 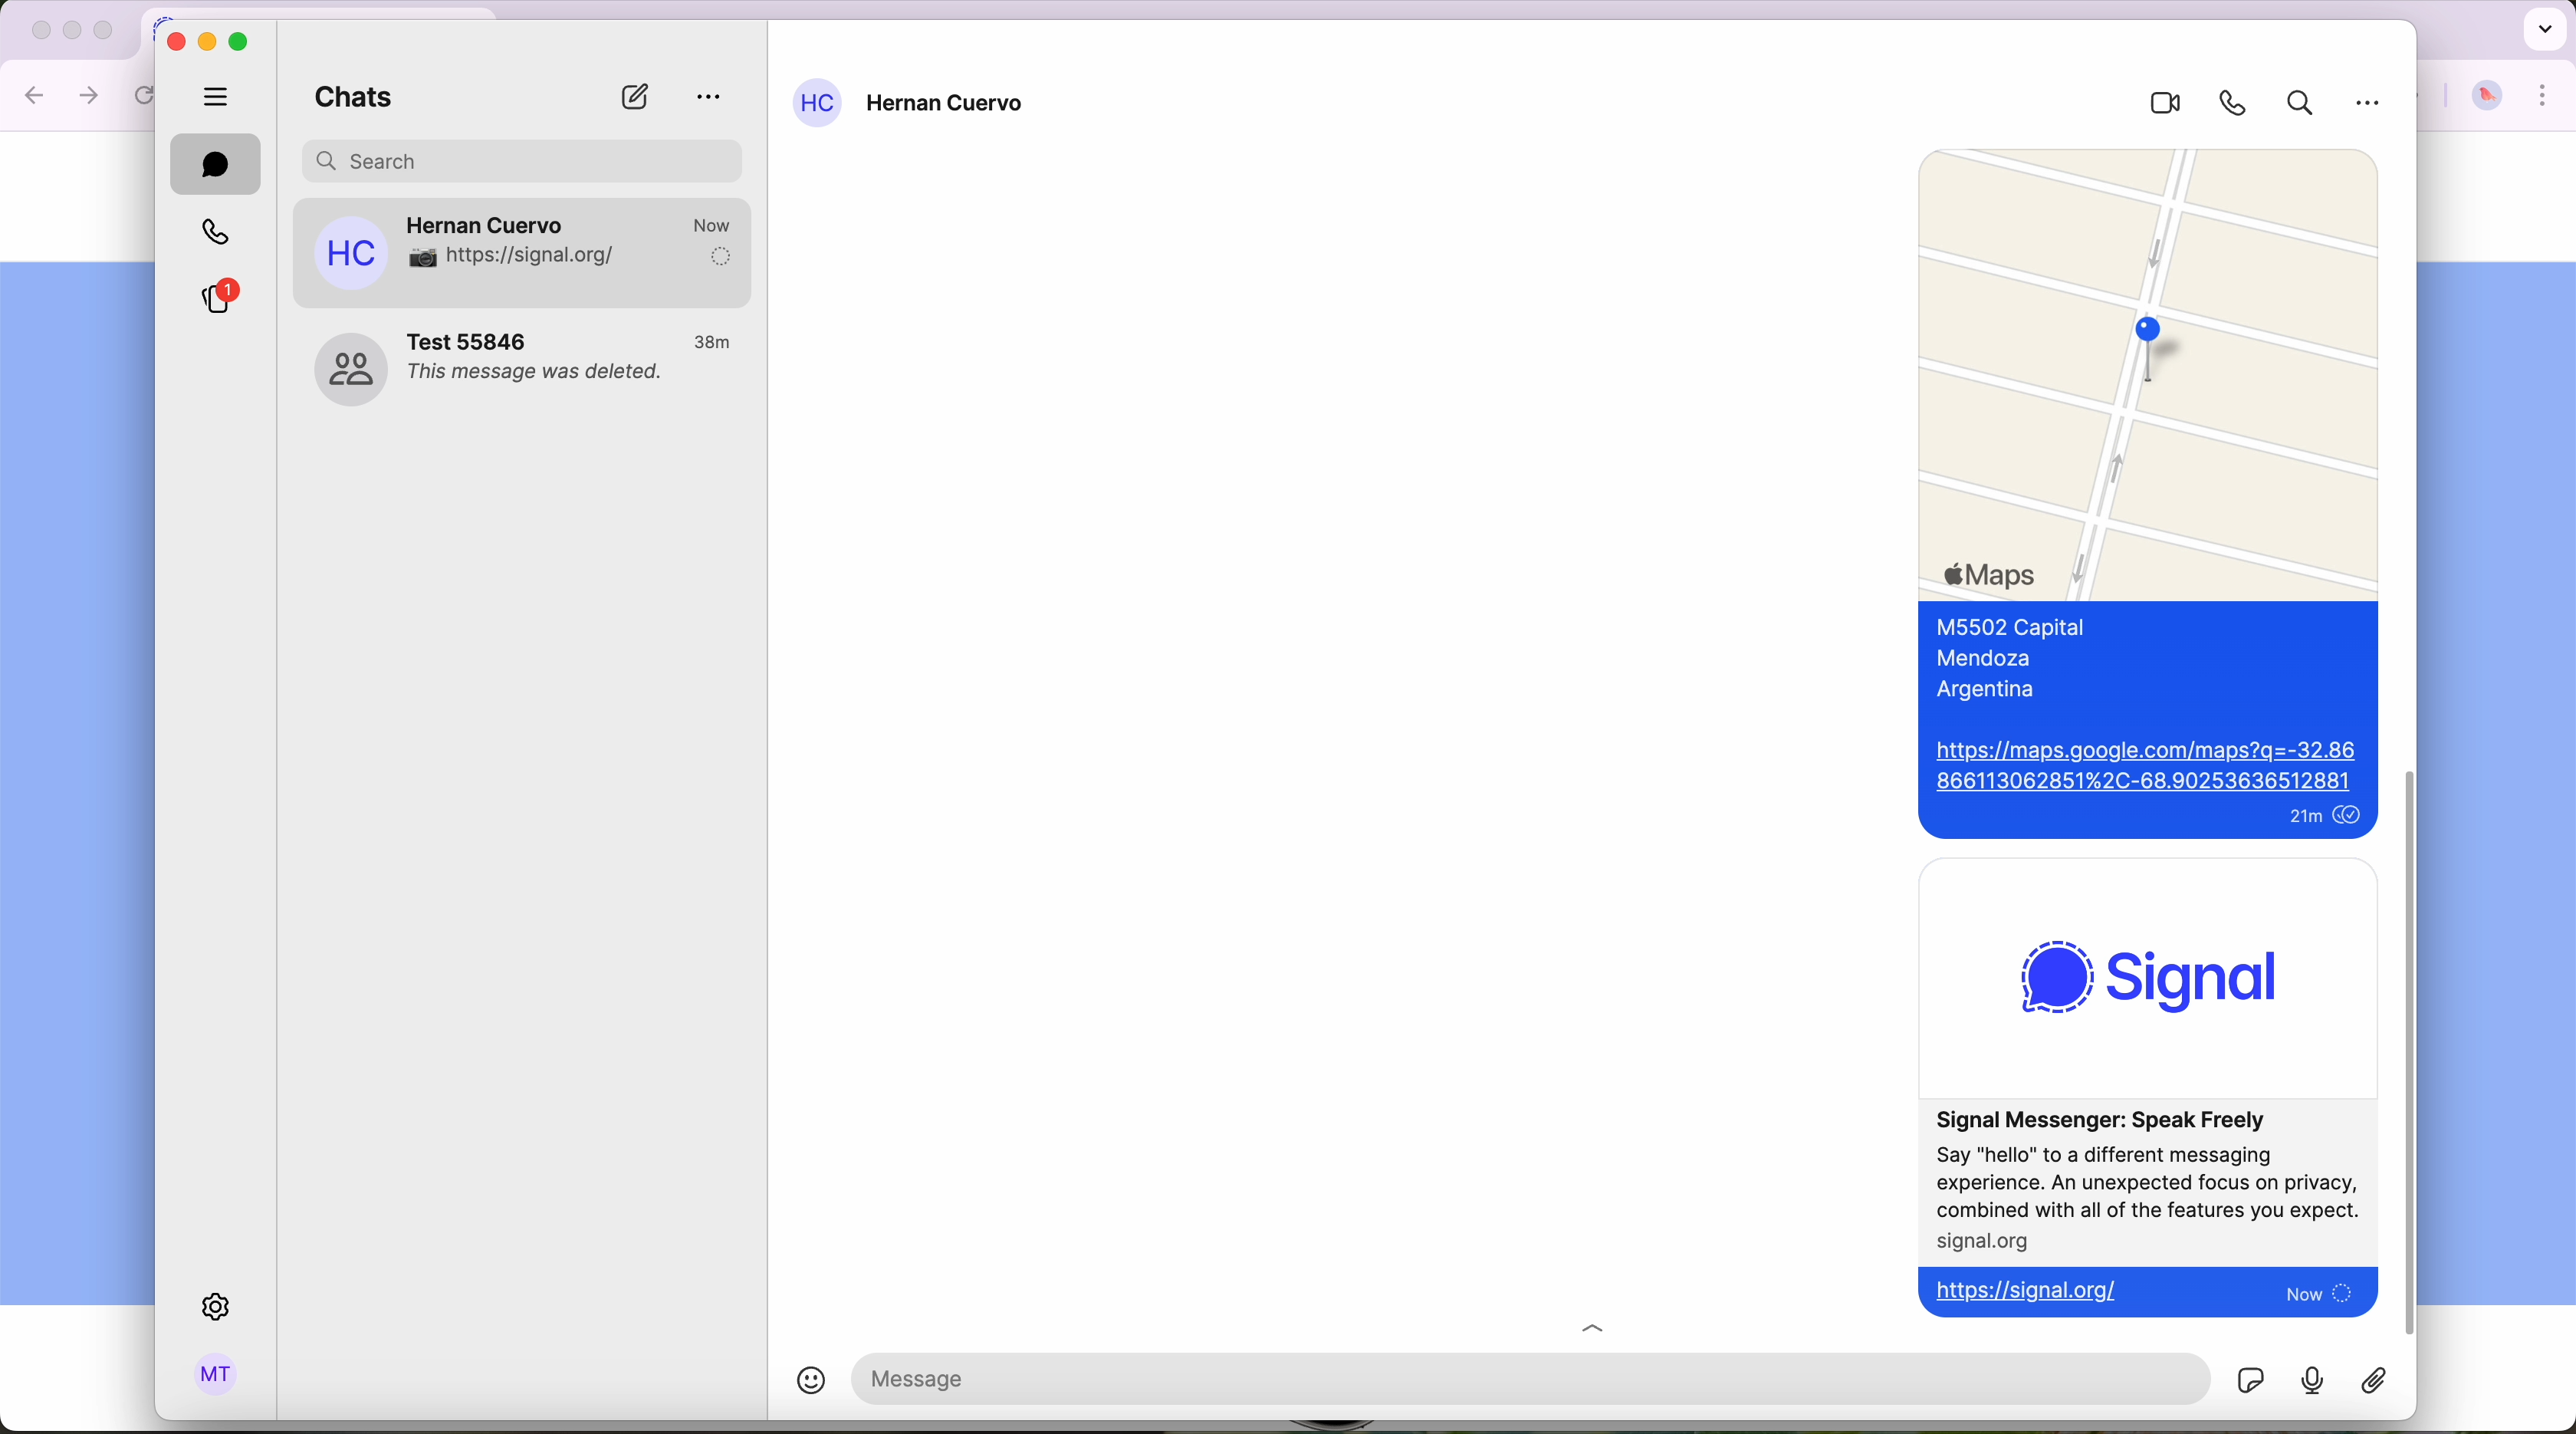 I want to click on maps, so click(x=2152, y=374).